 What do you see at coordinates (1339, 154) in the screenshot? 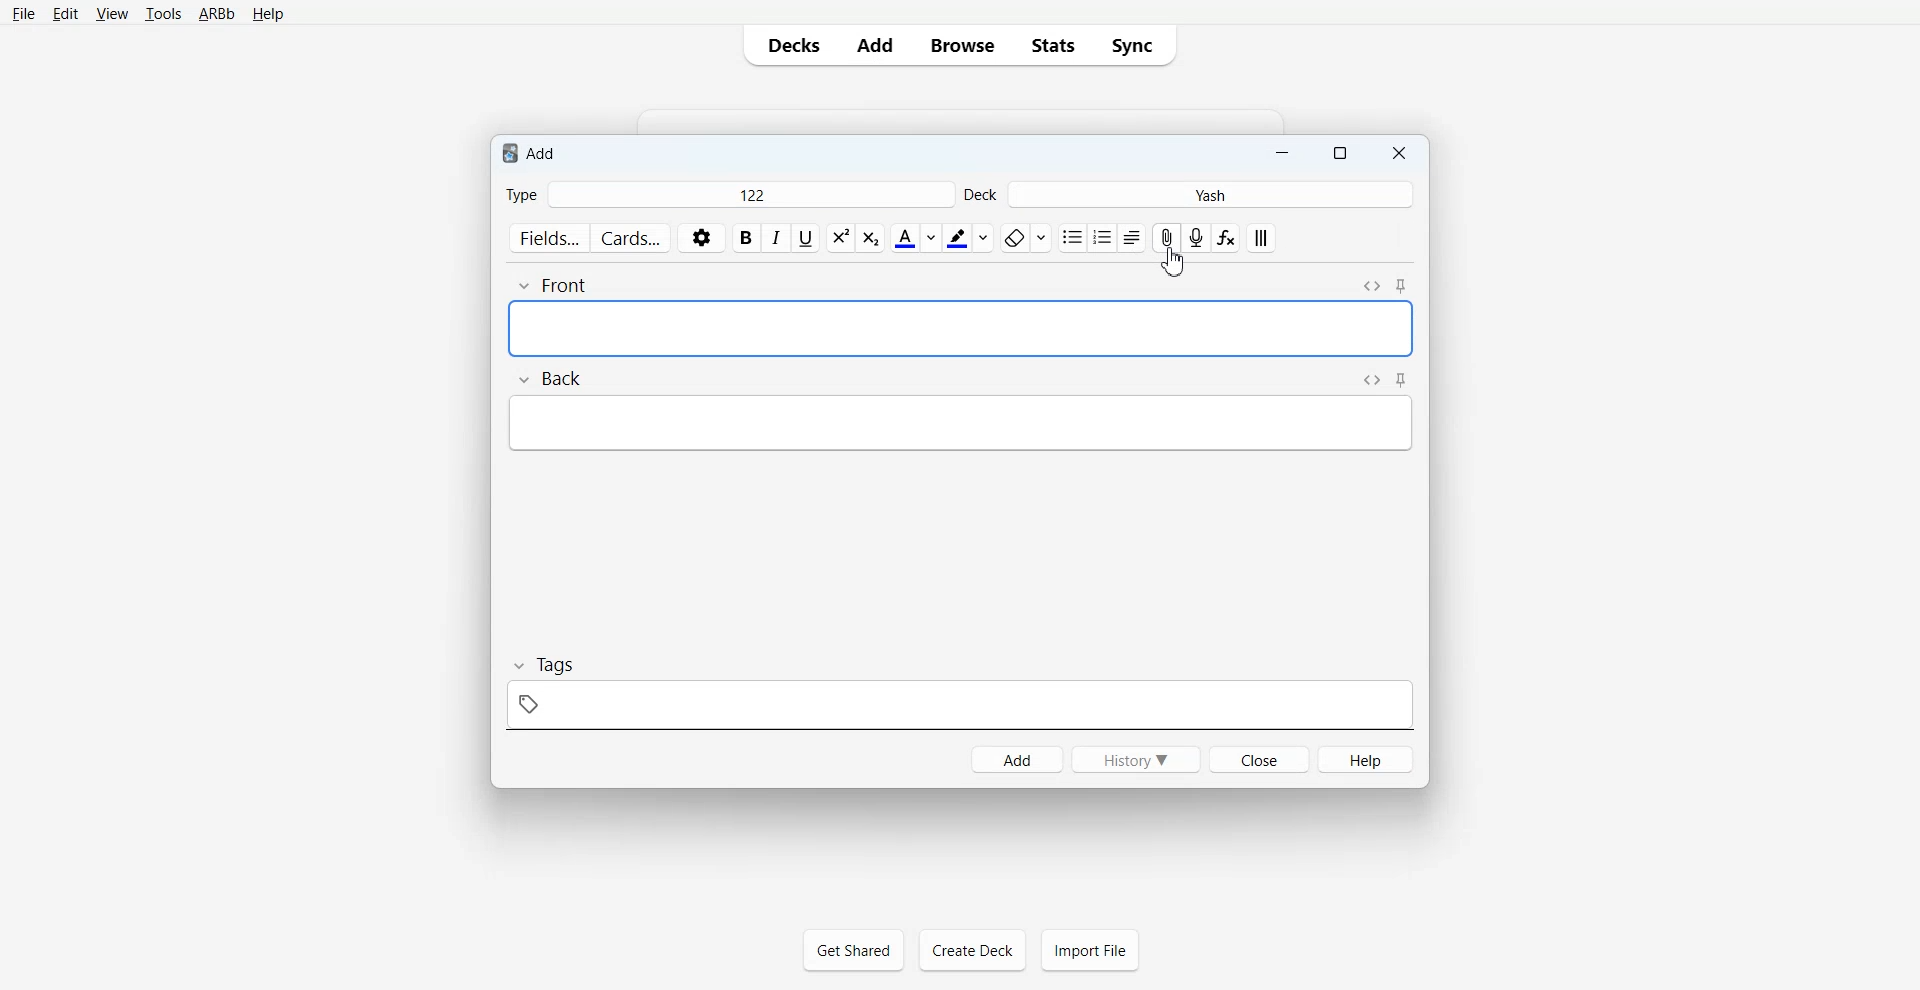
I see `Maximize` at bounding box center [1339, 154].